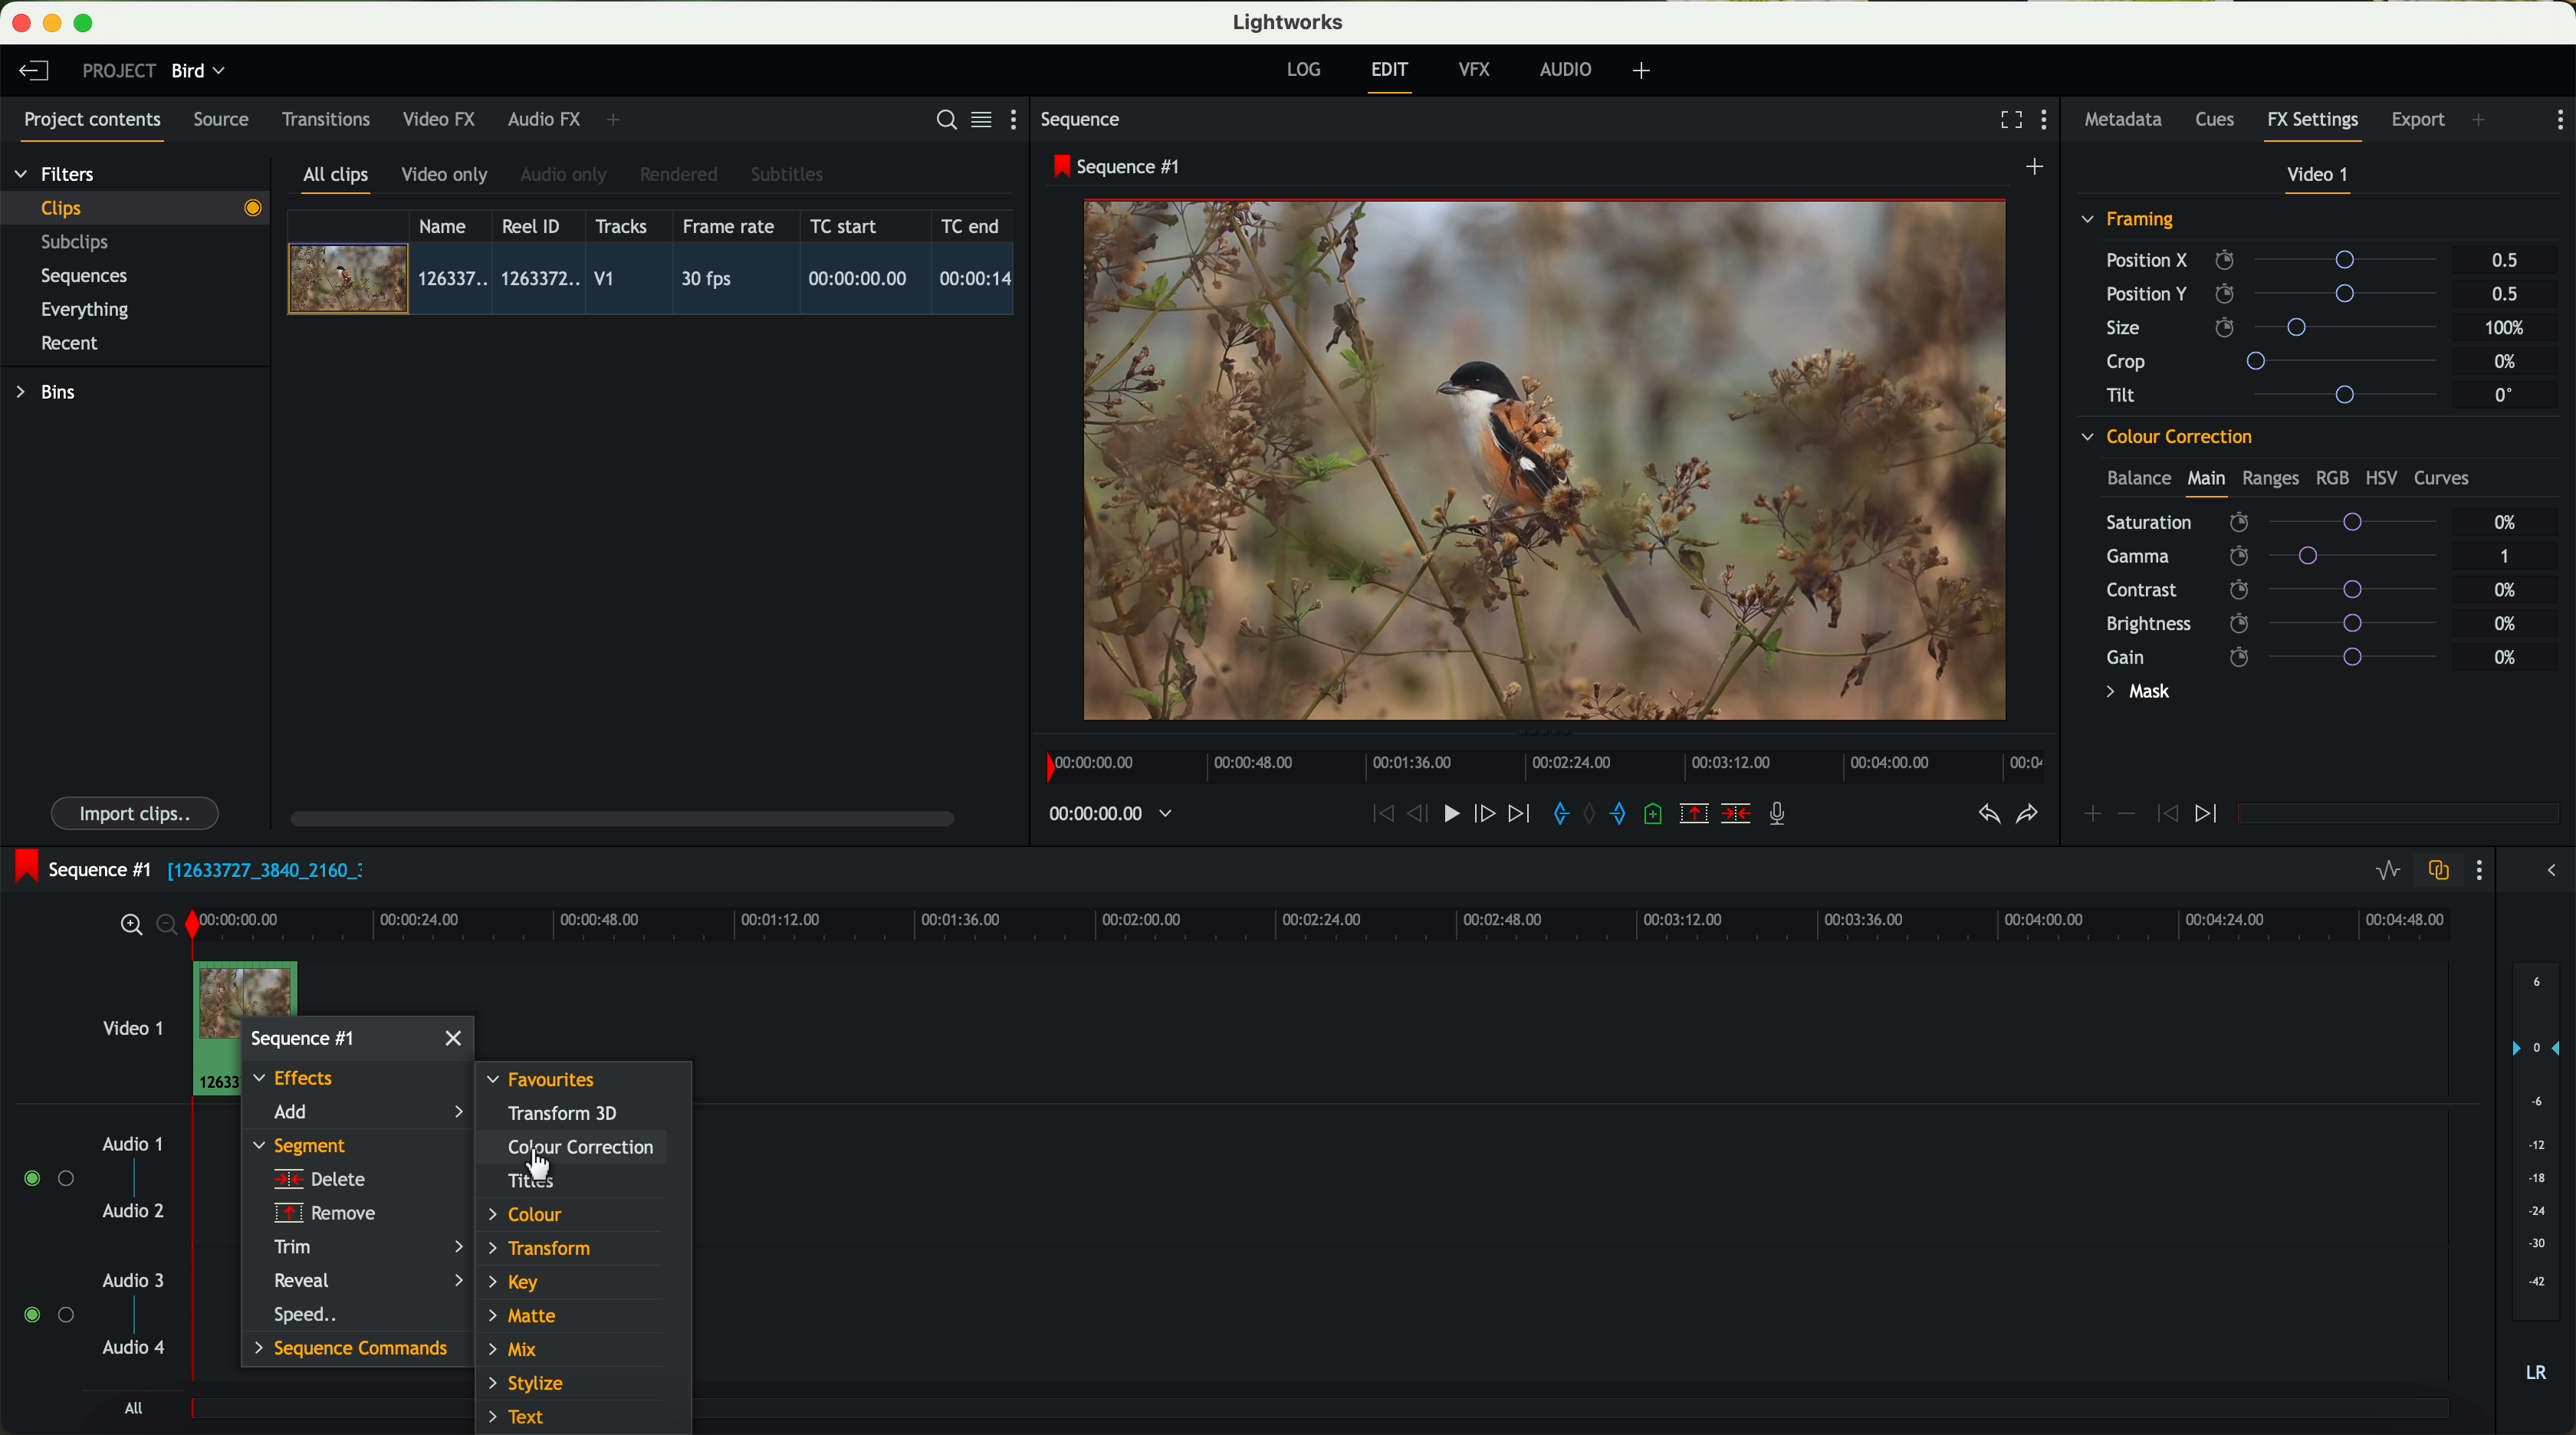 The width and height of the screenshot is (2576, 1435). I want to click on remove, so click(326, 1213).